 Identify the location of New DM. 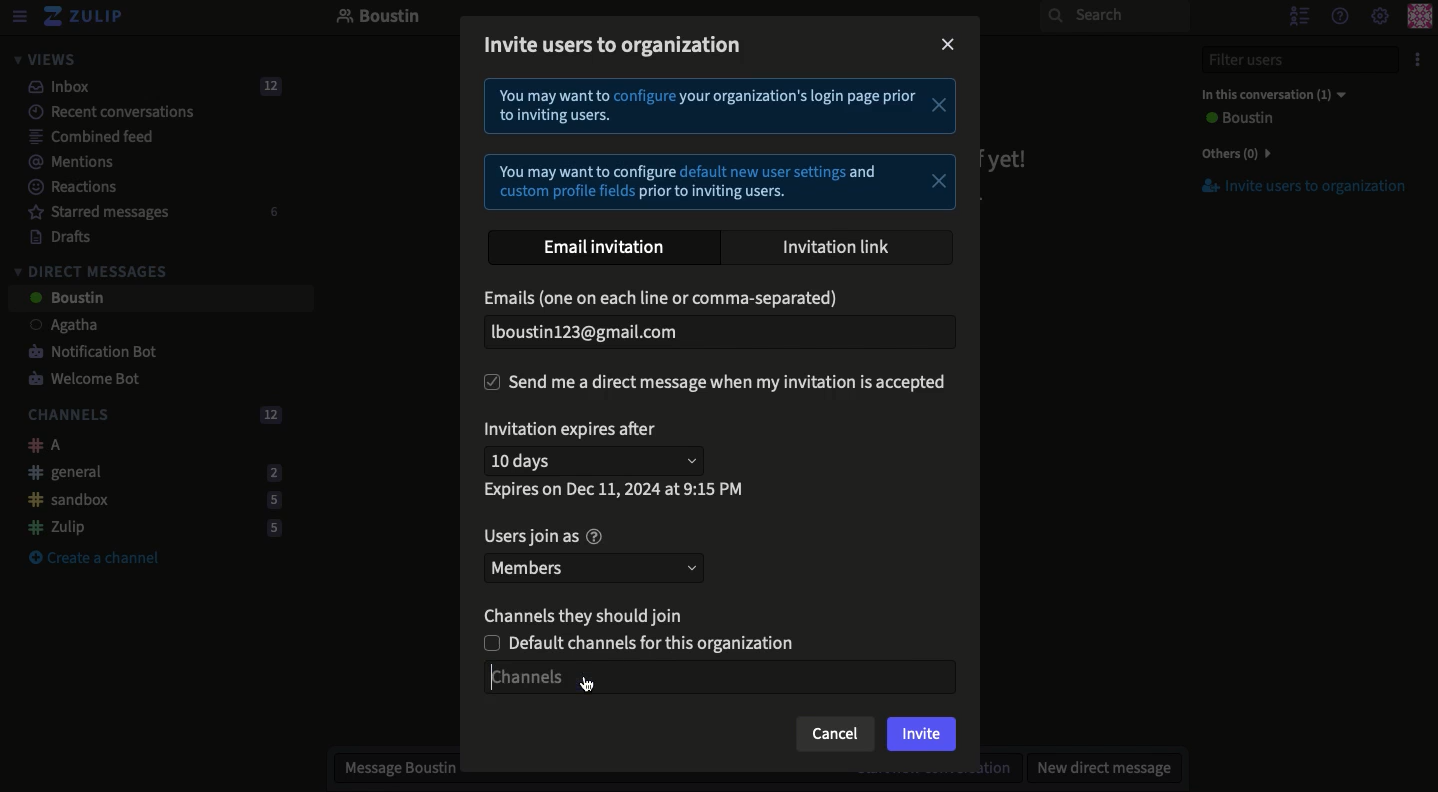
(1099, 767).